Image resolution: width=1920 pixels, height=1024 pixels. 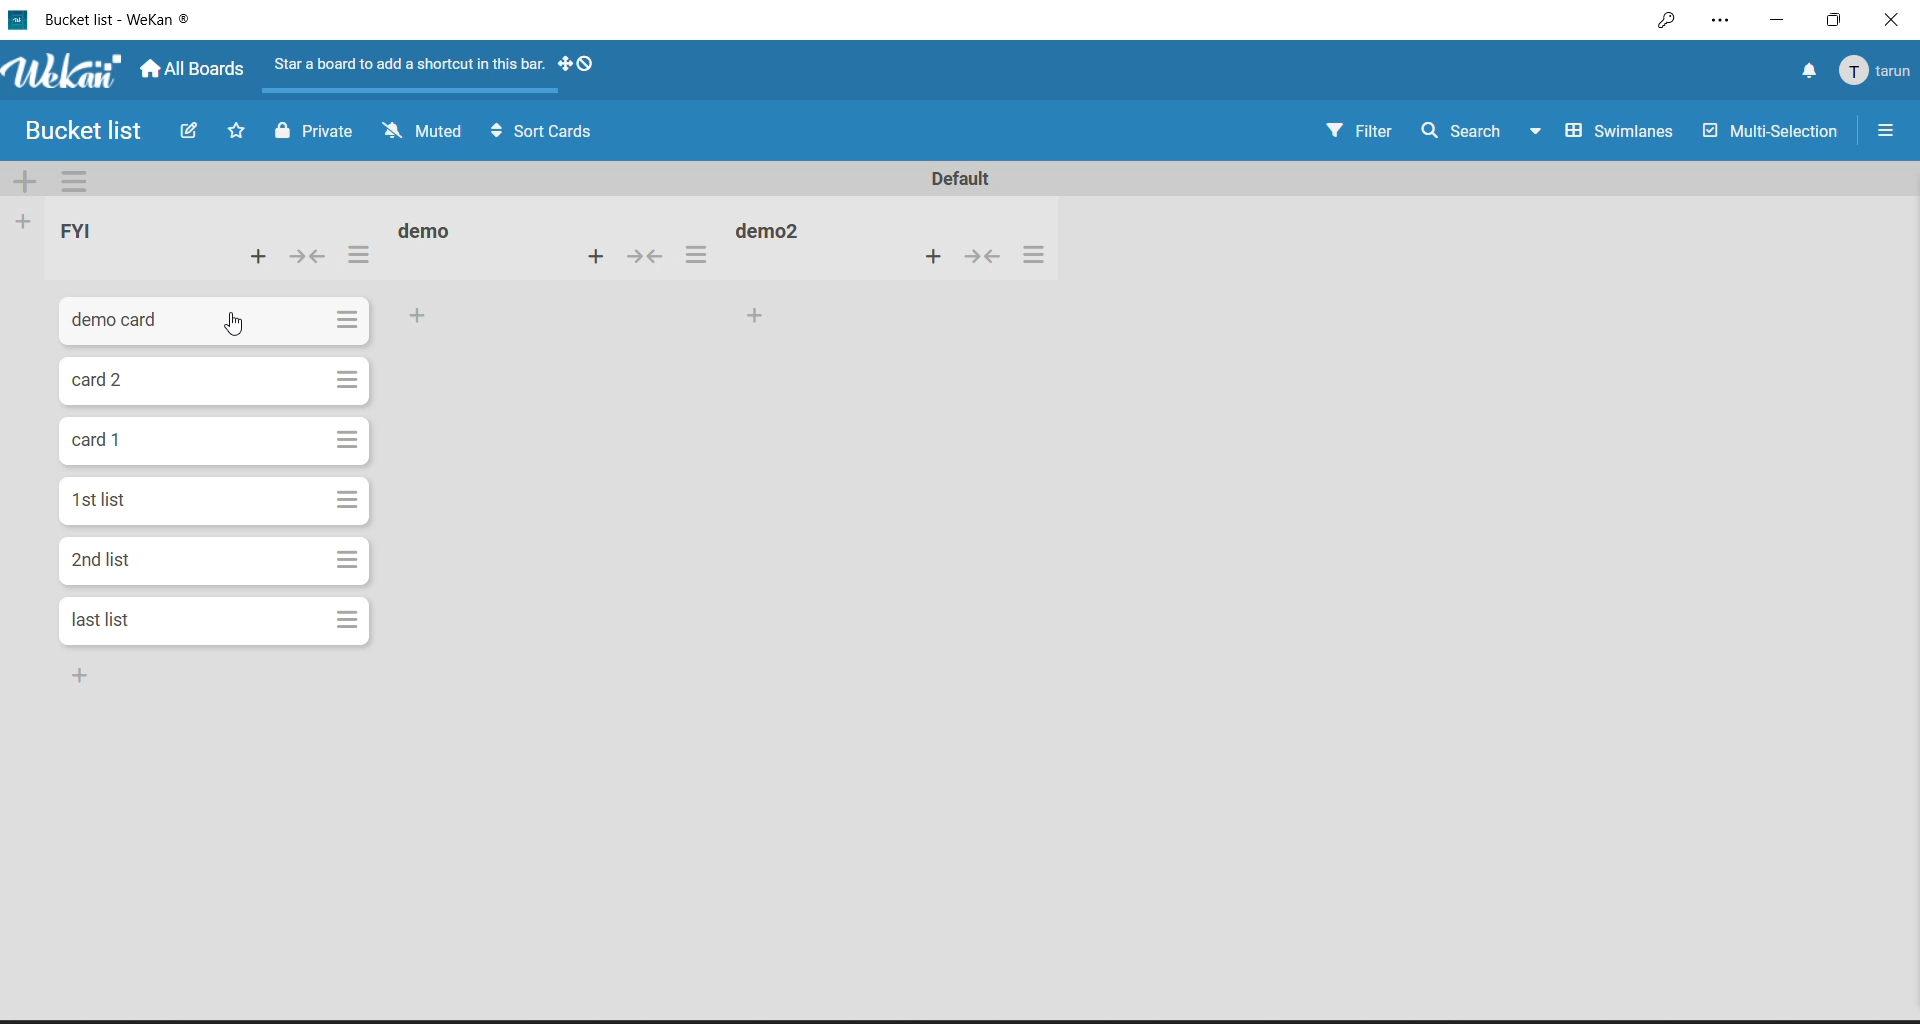 What do you see at coordinates (1876, 71) in the screenshot?
I see `member menu popup title` at bounding box center [1876, 71].